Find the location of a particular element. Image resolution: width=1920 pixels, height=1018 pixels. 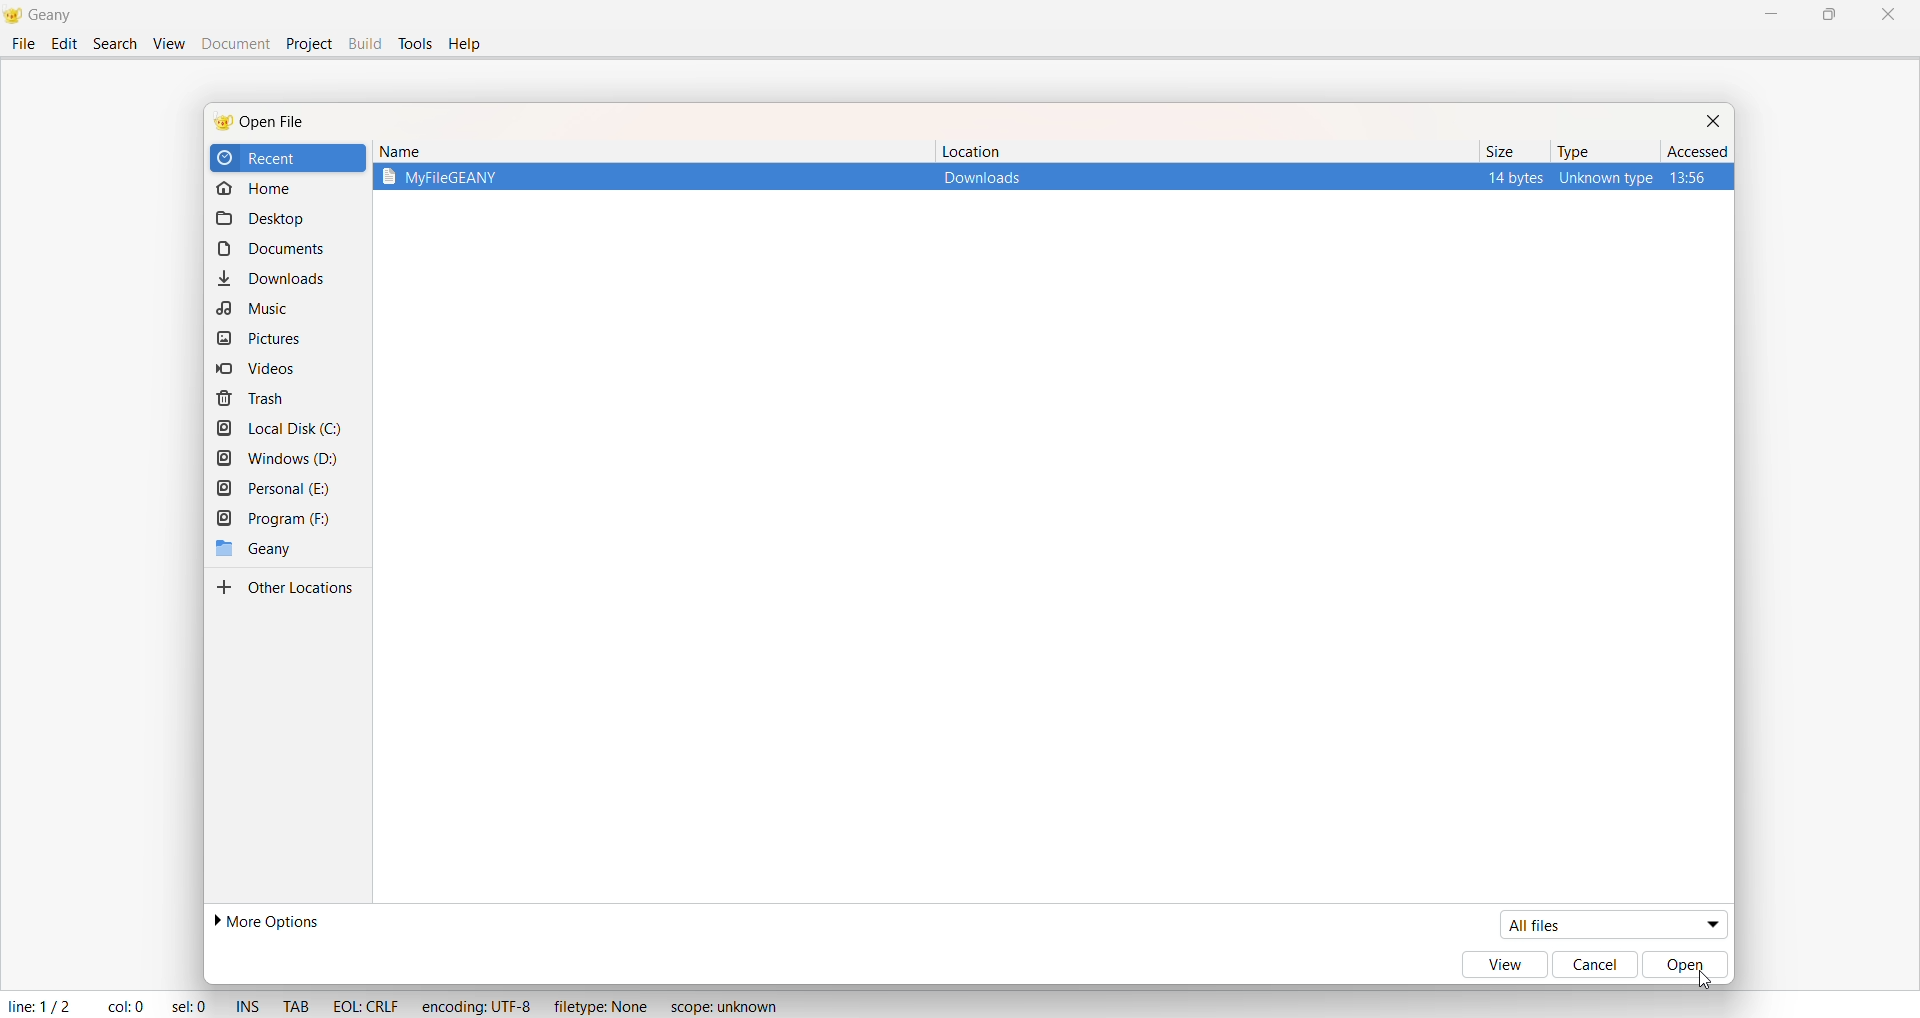

Edit is located at coordinates (64, 44).